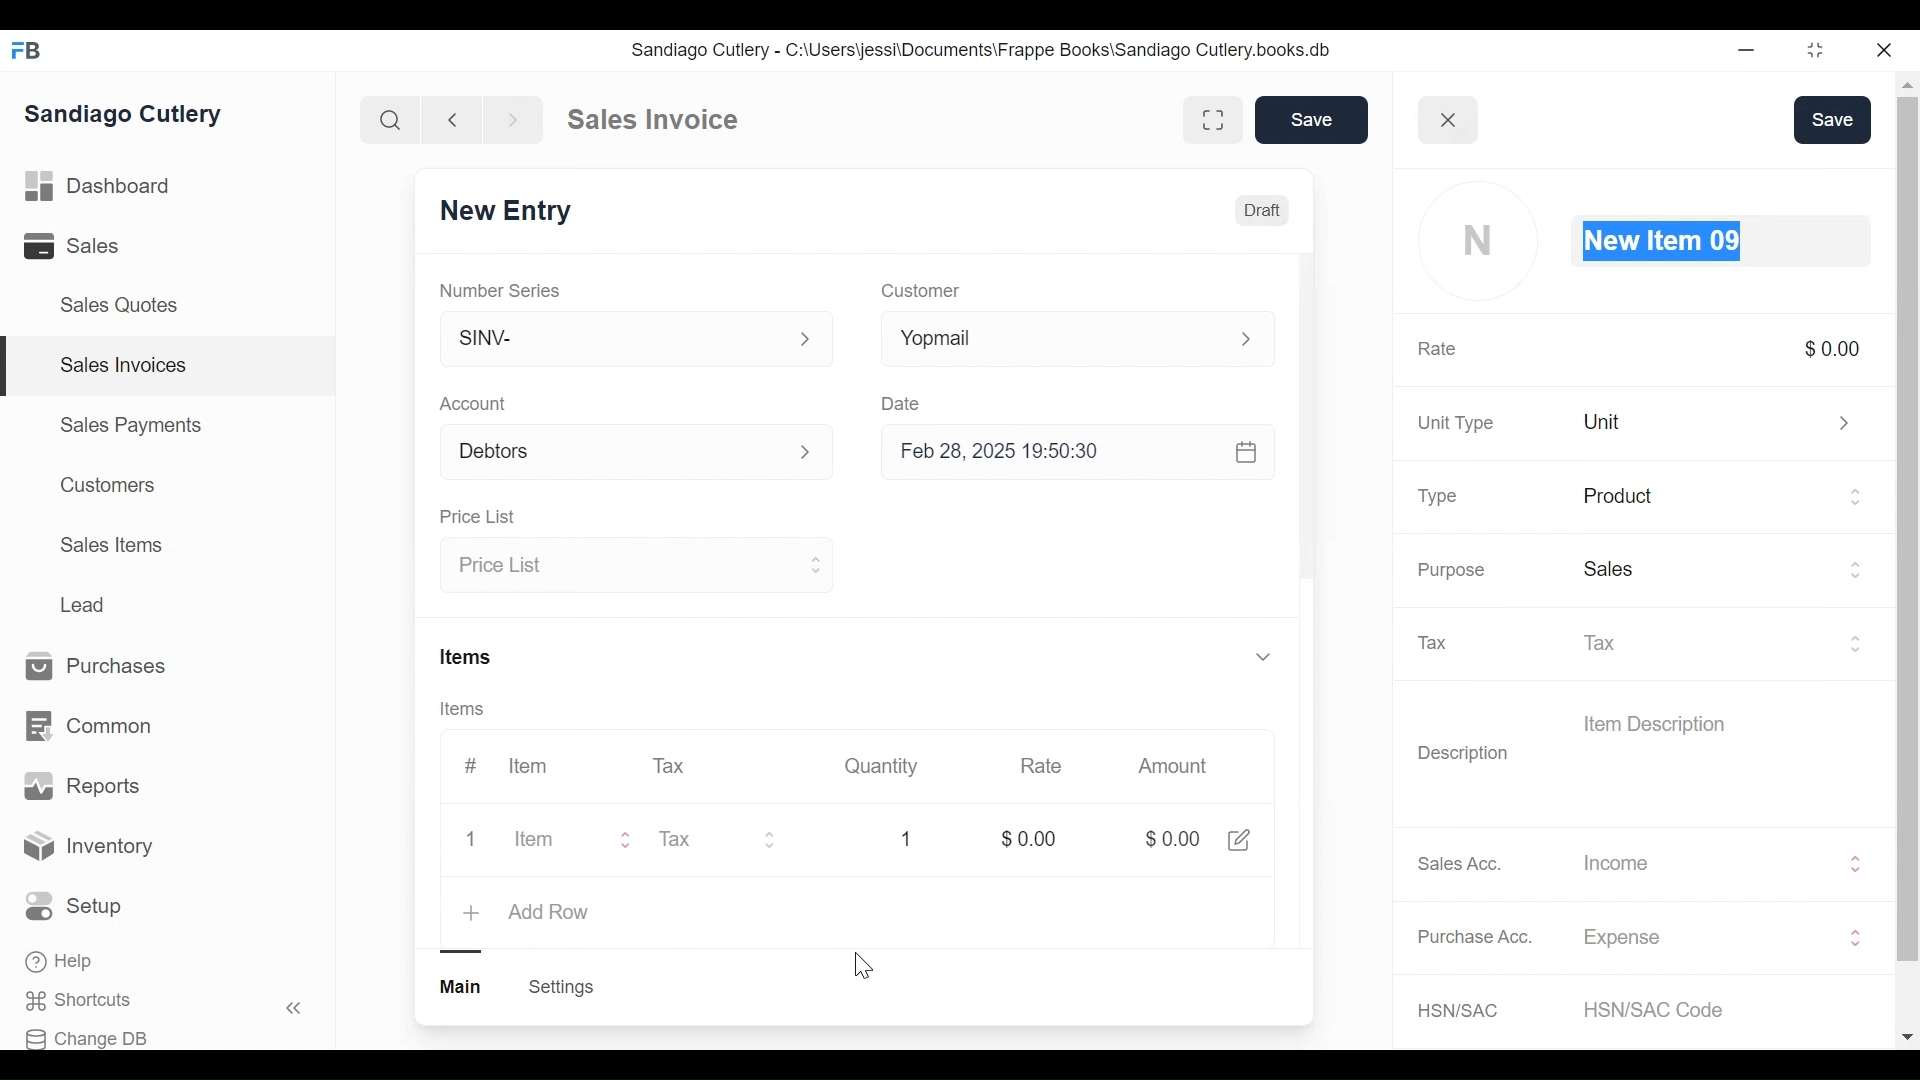  What do you see at coordinates (61, 961) in the screenshot?
I see `Help` at bounding box center [61, 961].